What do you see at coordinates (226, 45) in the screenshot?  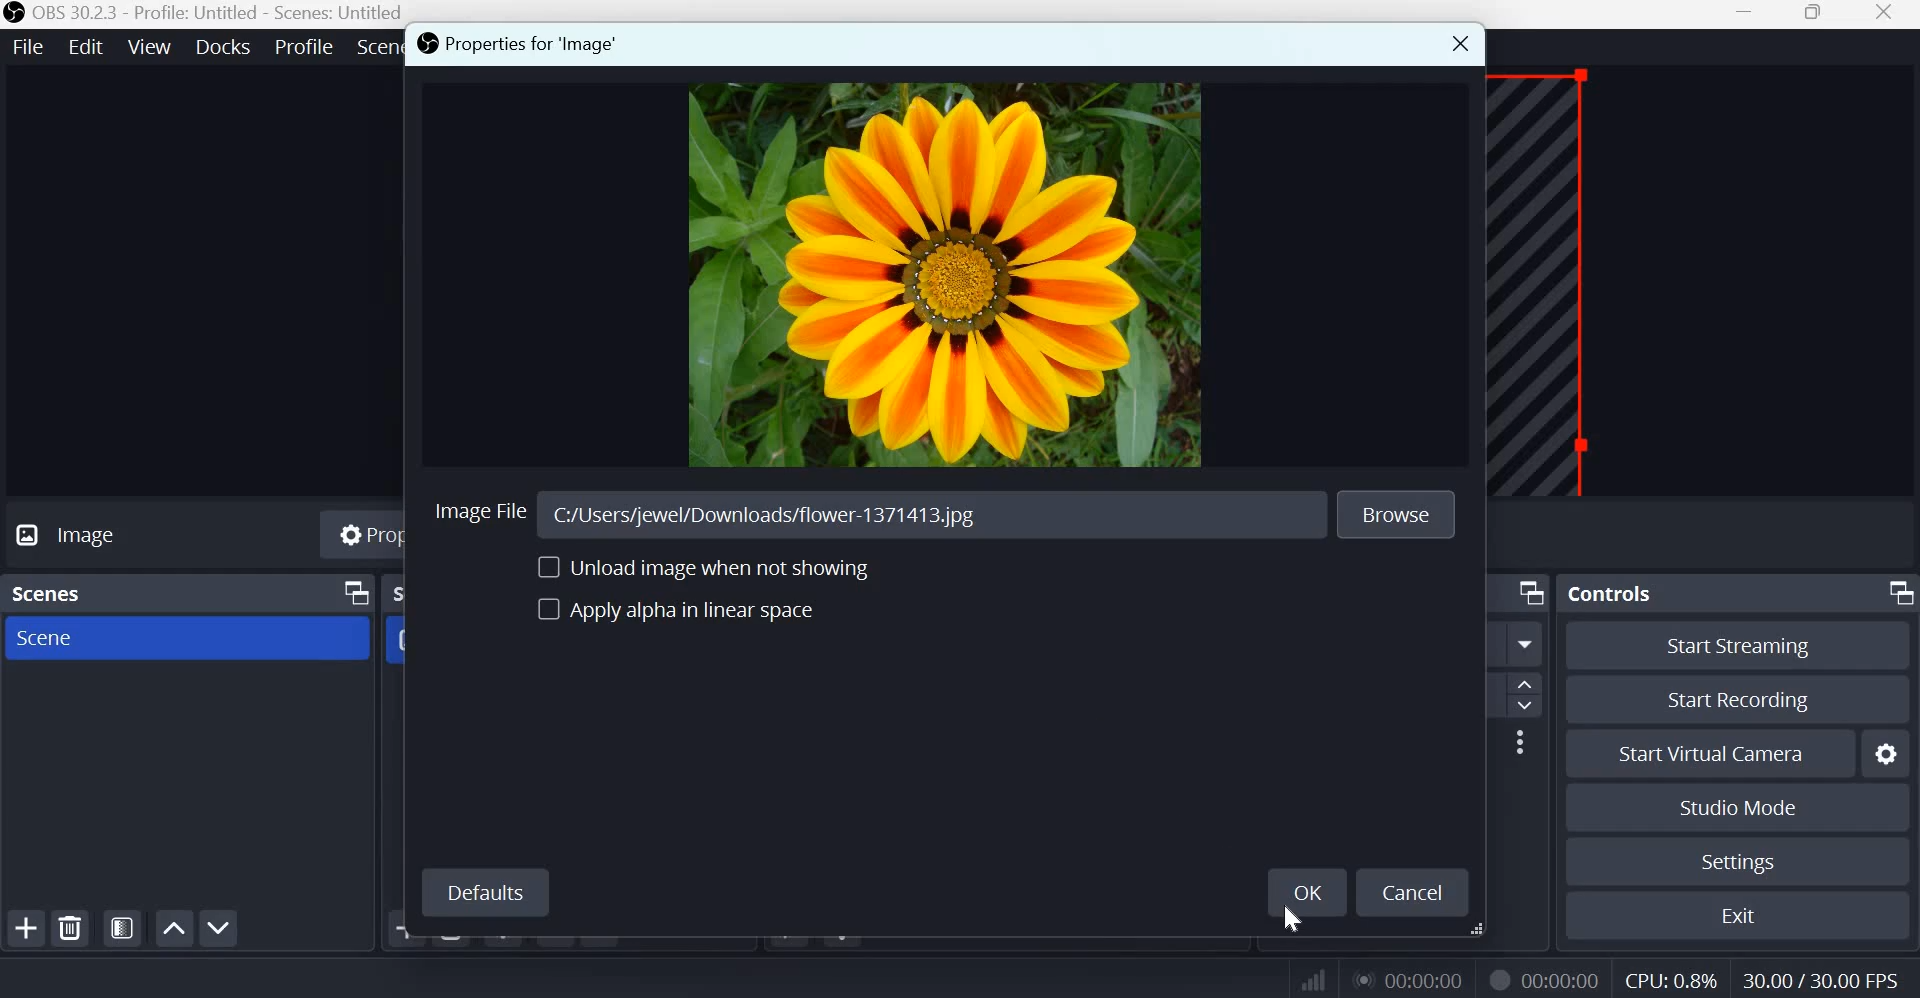 I see `docks` at bounding box center [226, 45].